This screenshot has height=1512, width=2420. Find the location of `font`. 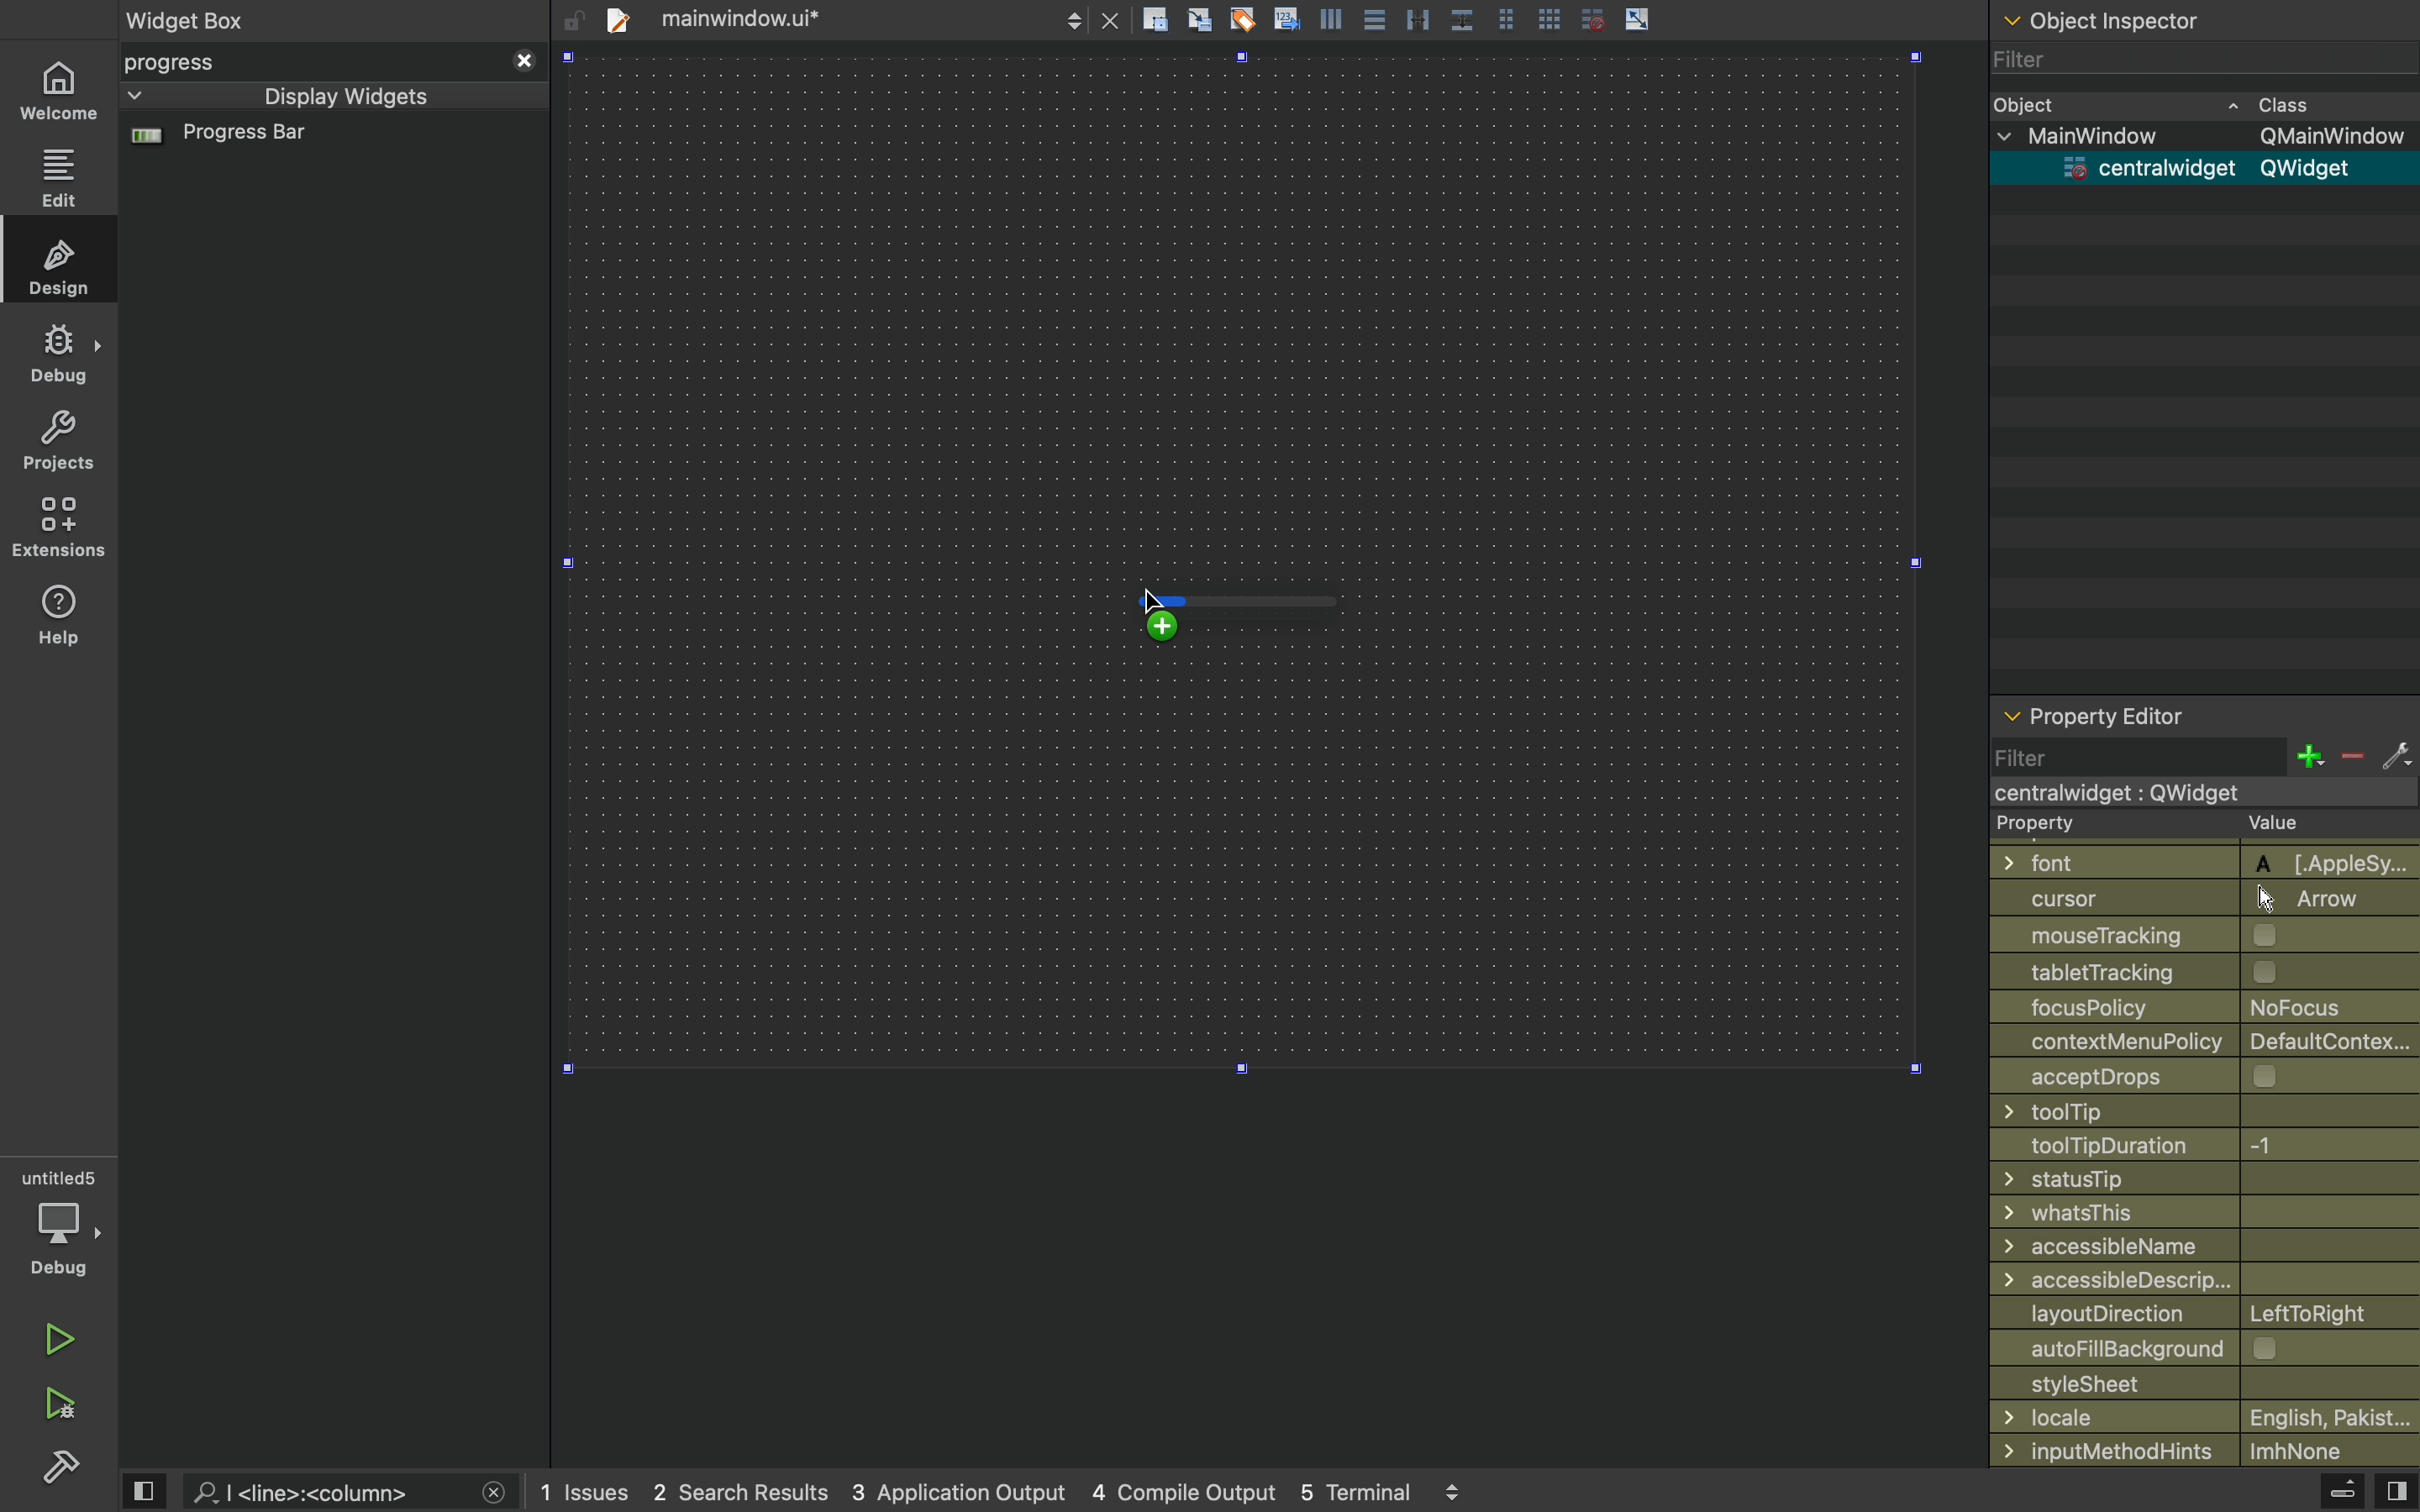

font is located at coordinates (2194, 860).